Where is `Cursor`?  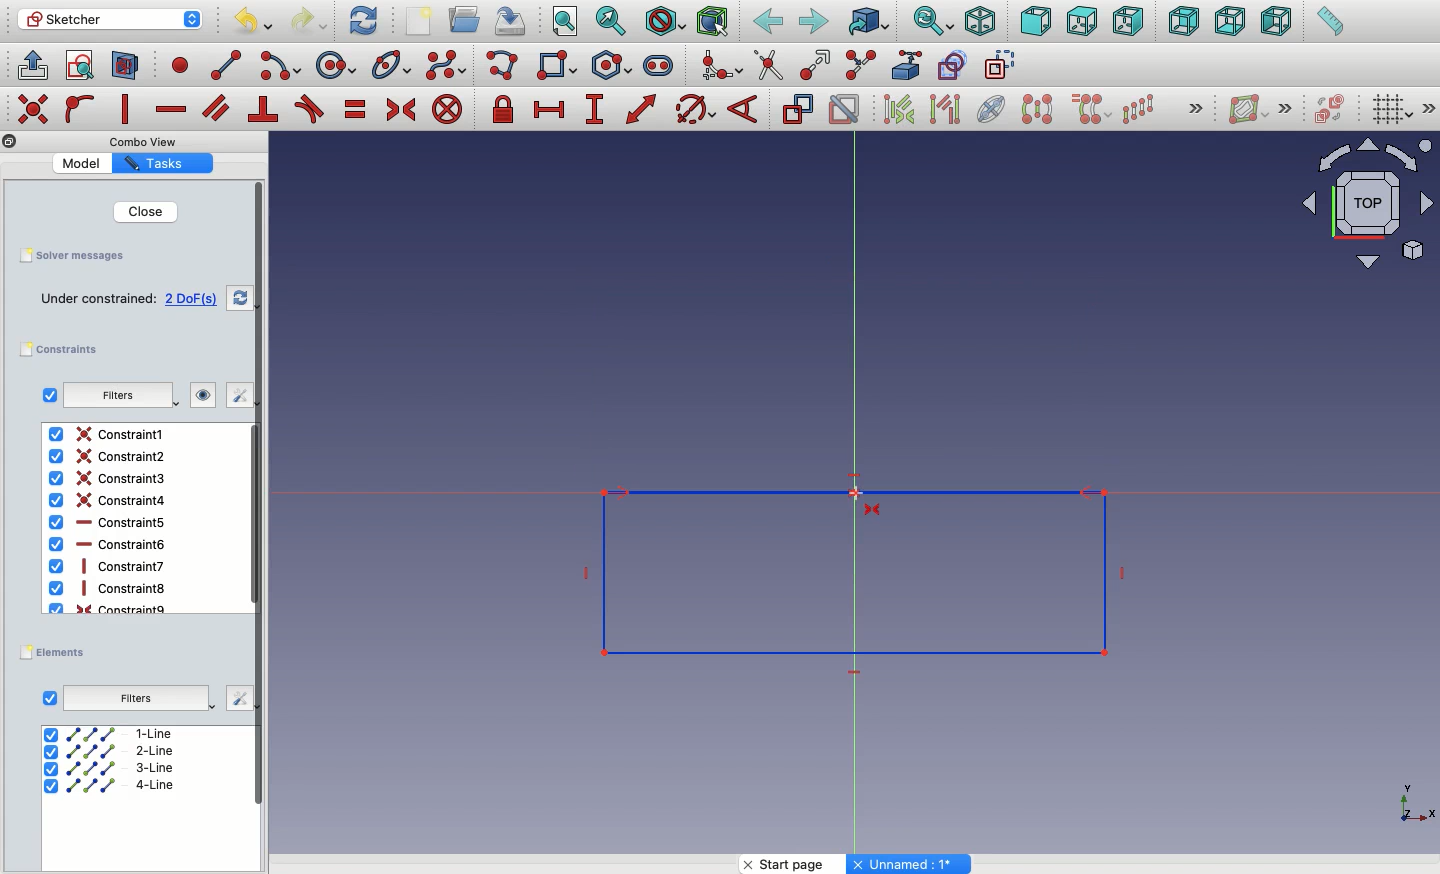 Cursor is located at coordinates (860, 492).